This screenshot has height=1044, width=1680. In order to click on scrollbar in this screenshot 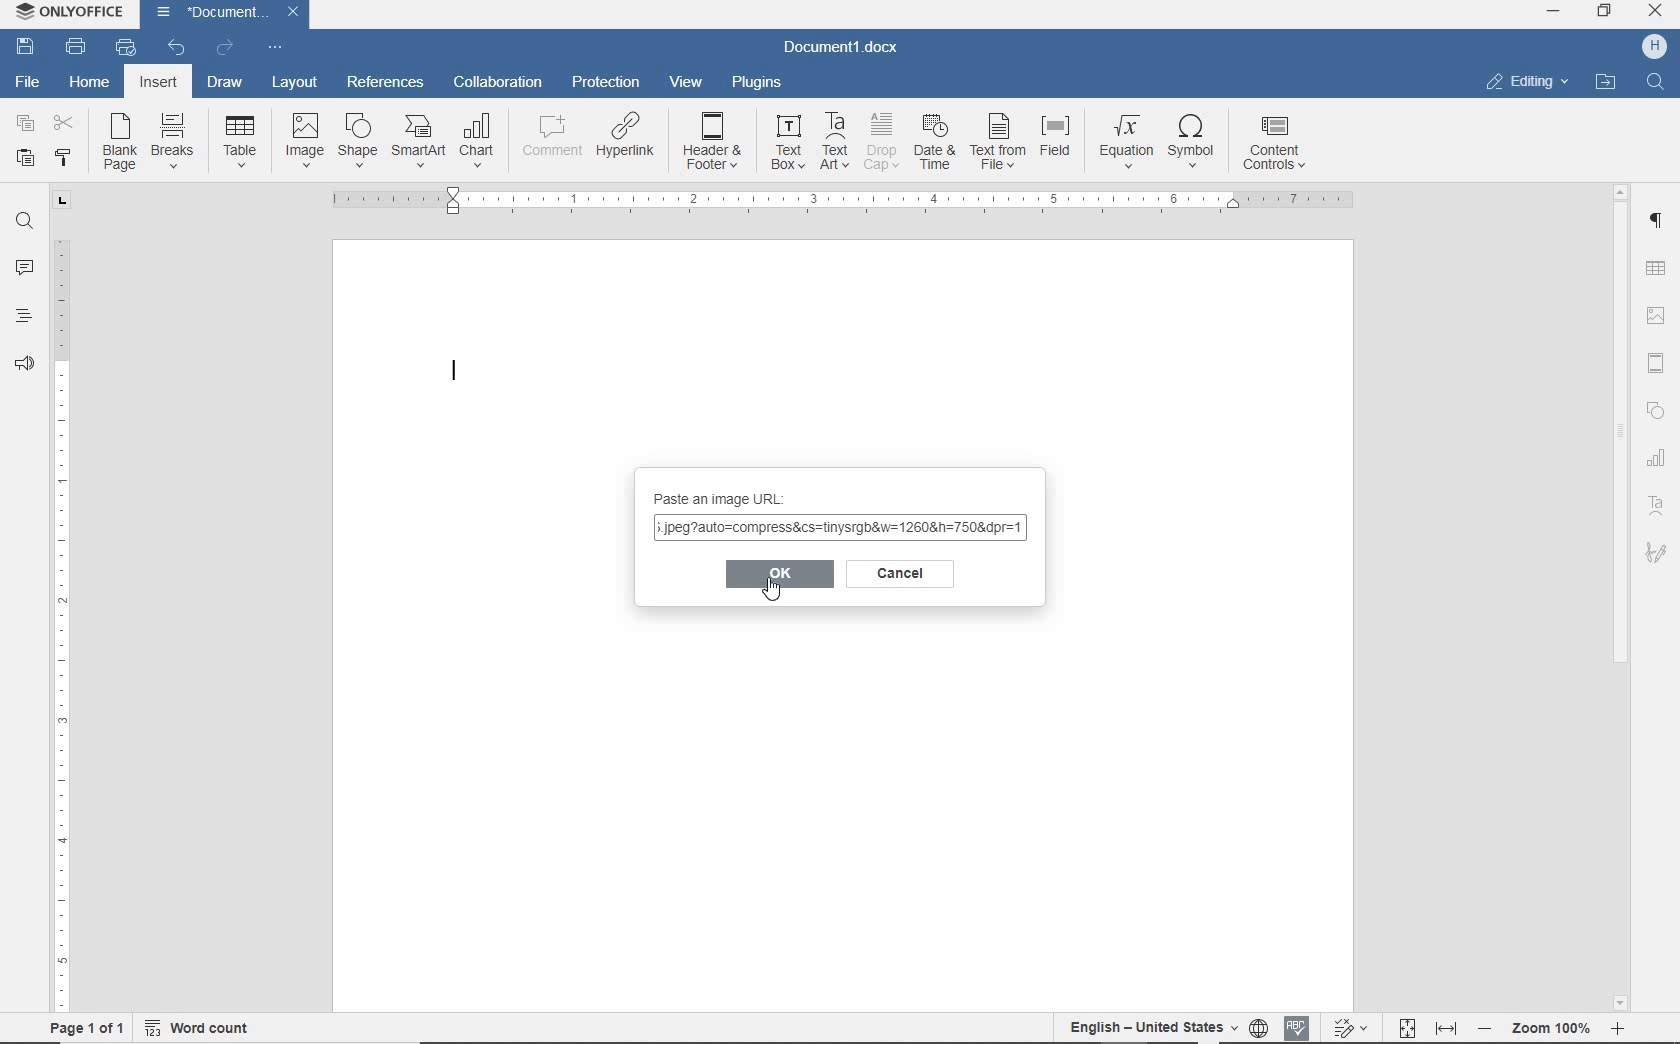, I will do `click(1619, 598)`.